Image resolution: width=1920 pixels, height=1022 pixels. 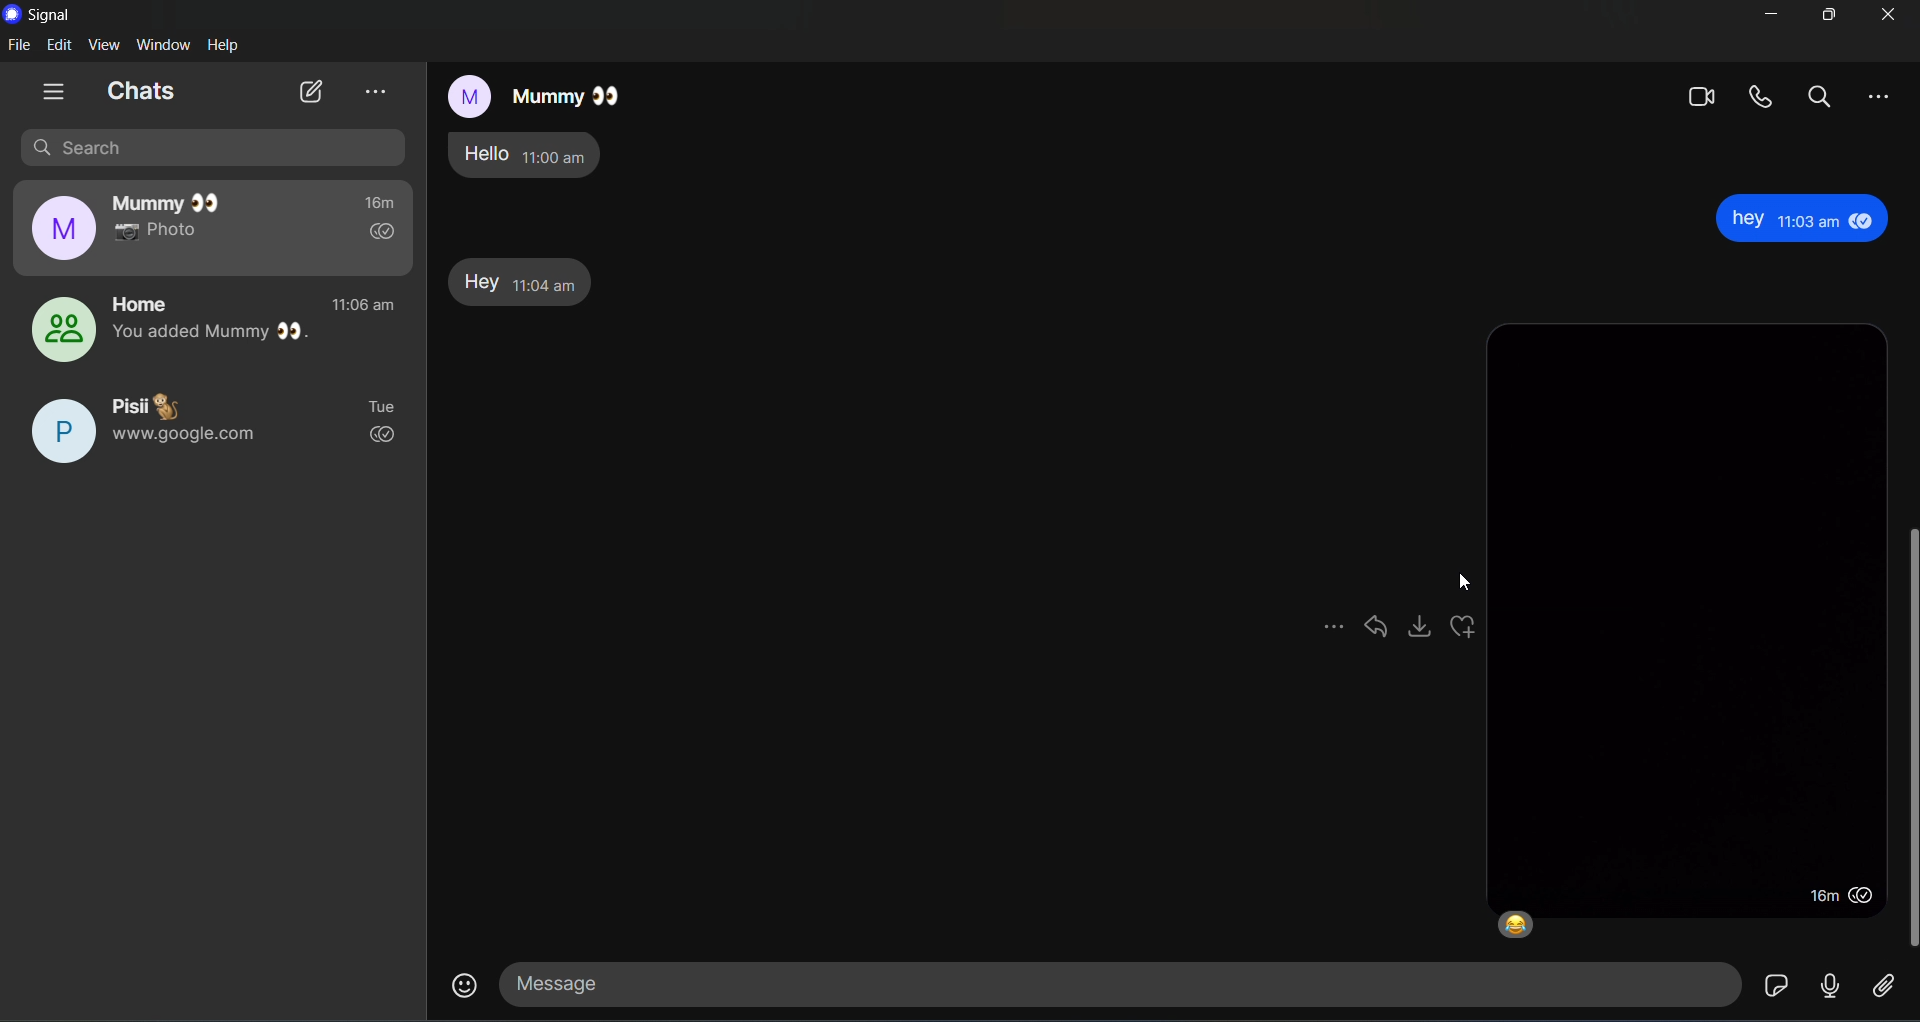 What do you see at coordinates (1820, 96) in the screenshot?
I see `search` at bounding box center [1820, 96].